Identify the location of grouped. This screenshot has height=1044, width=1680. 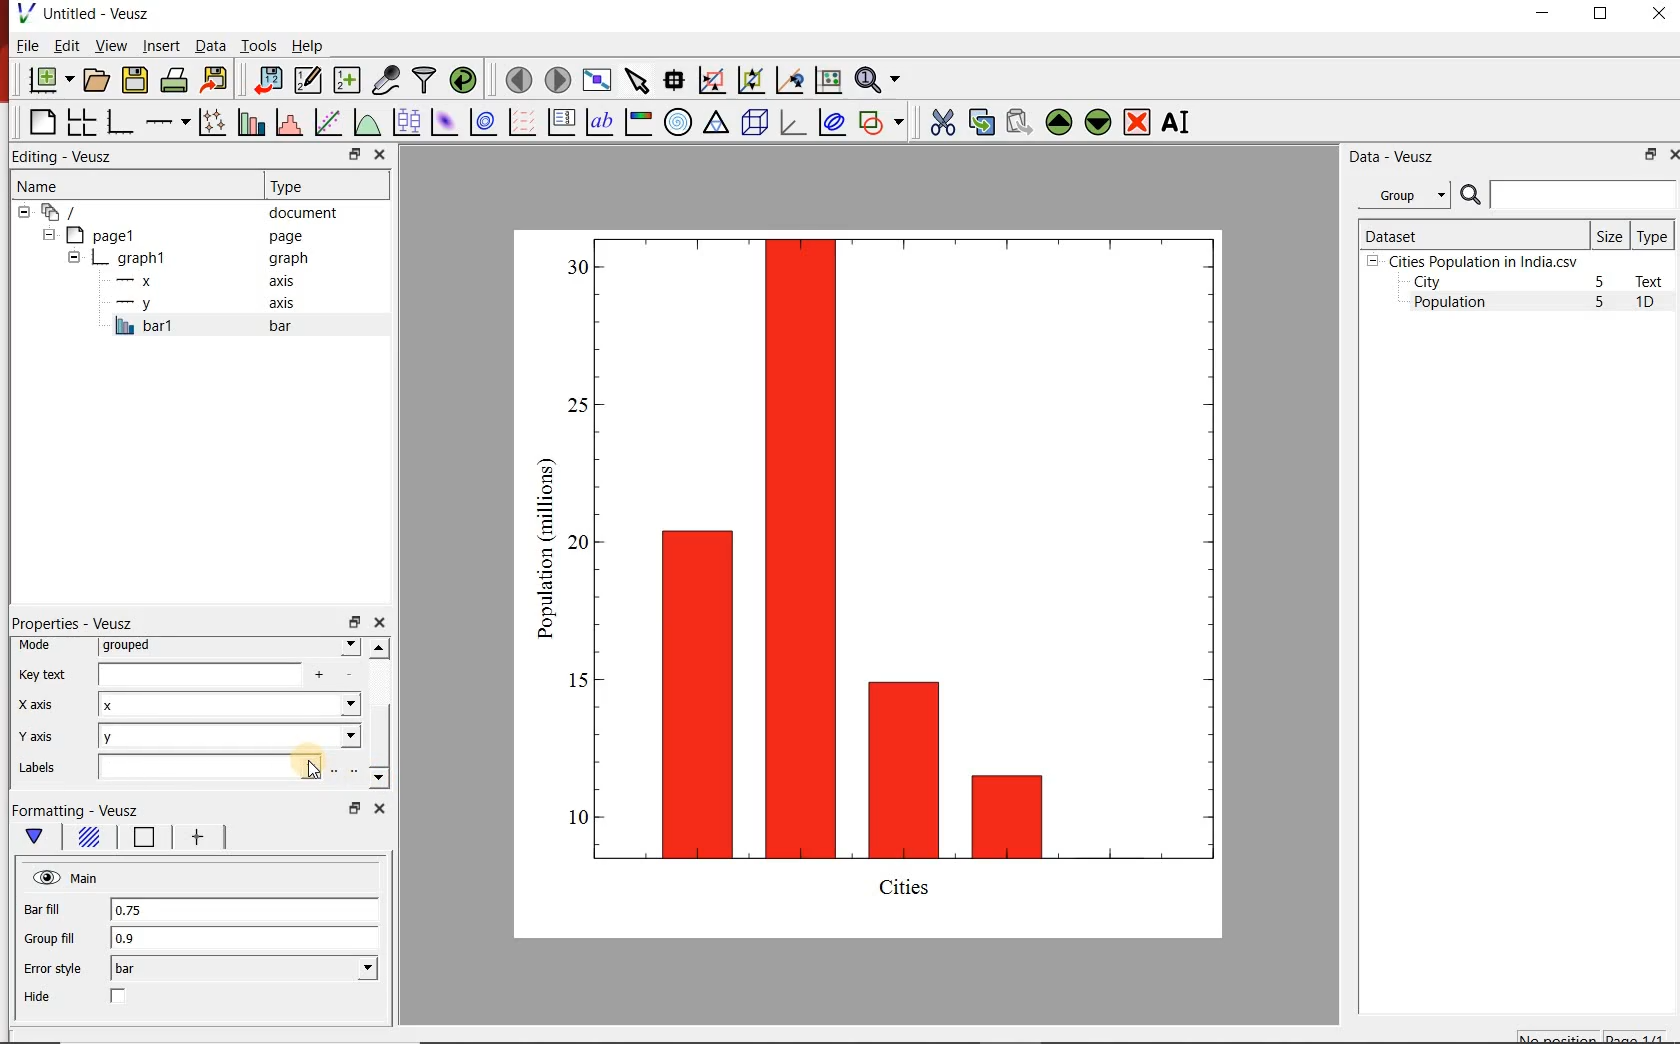
(229, 647).